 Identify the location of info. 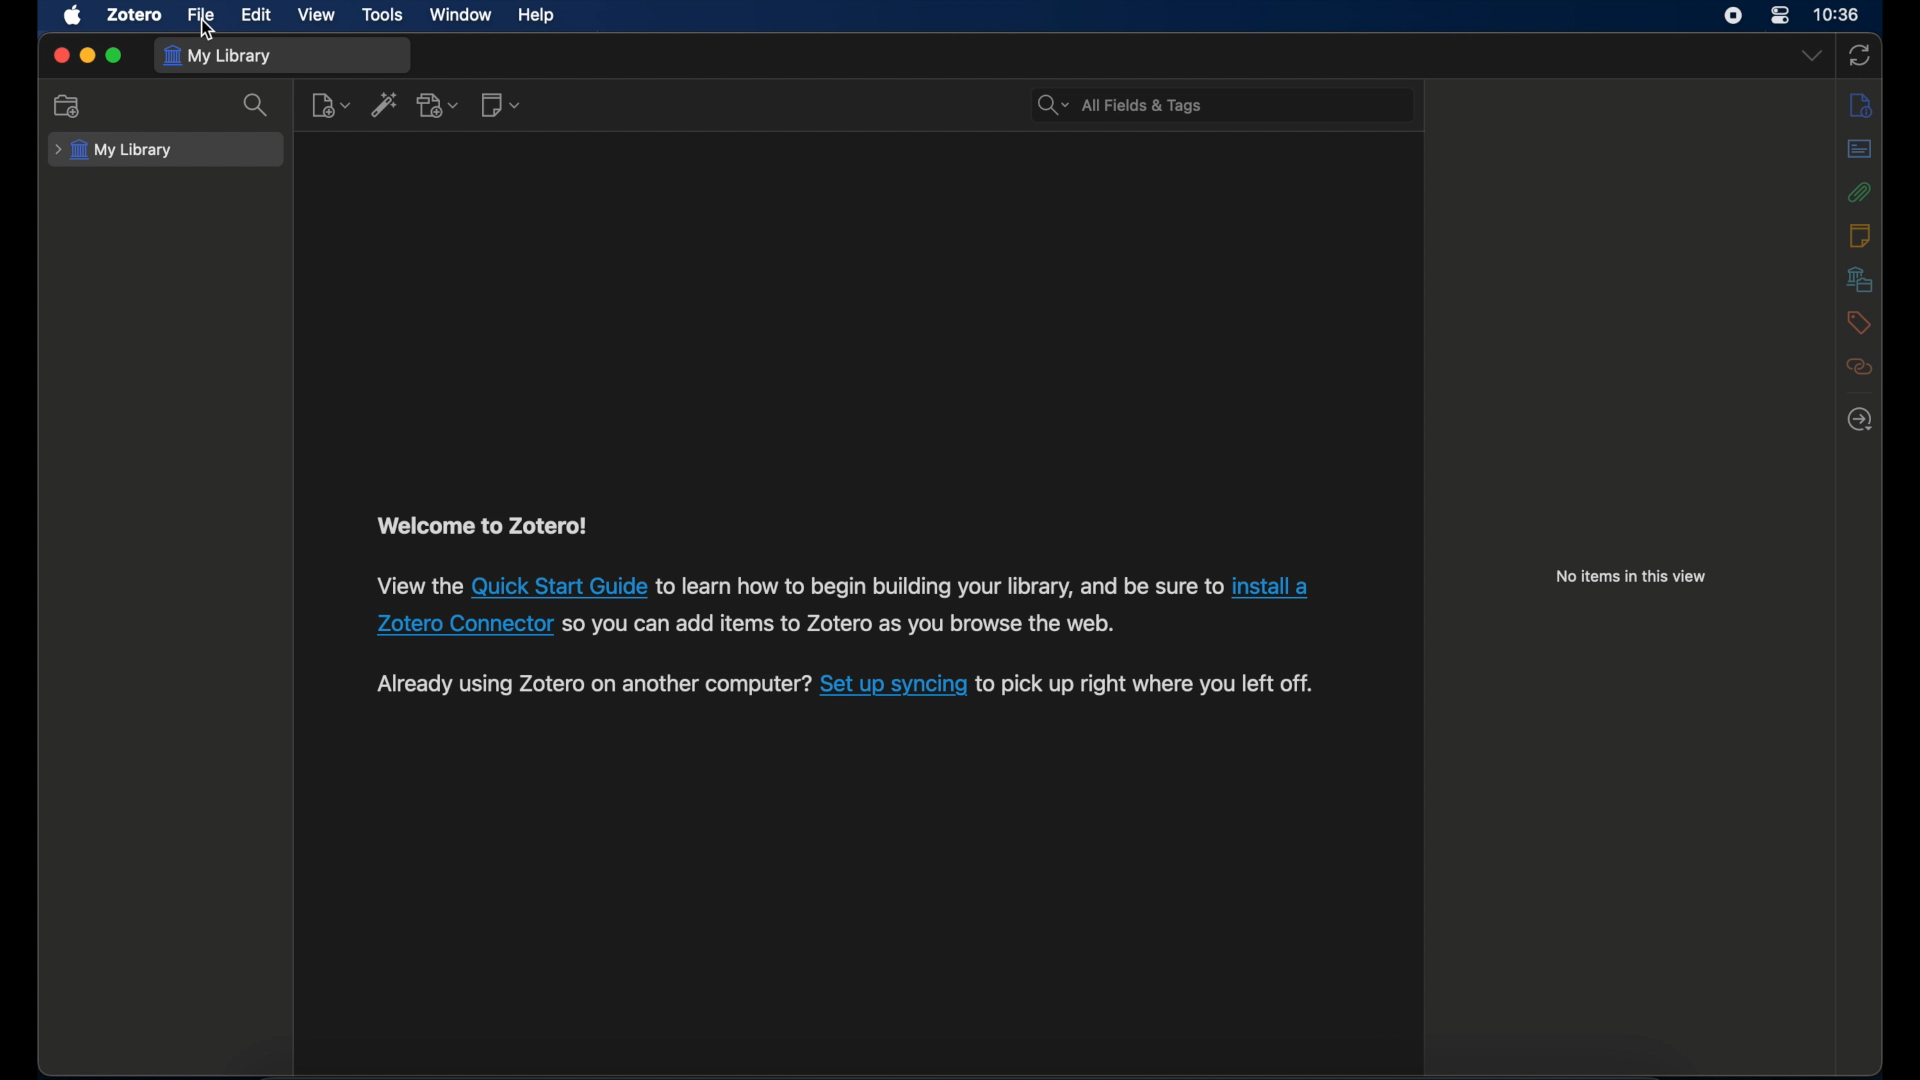
(1860, 107).